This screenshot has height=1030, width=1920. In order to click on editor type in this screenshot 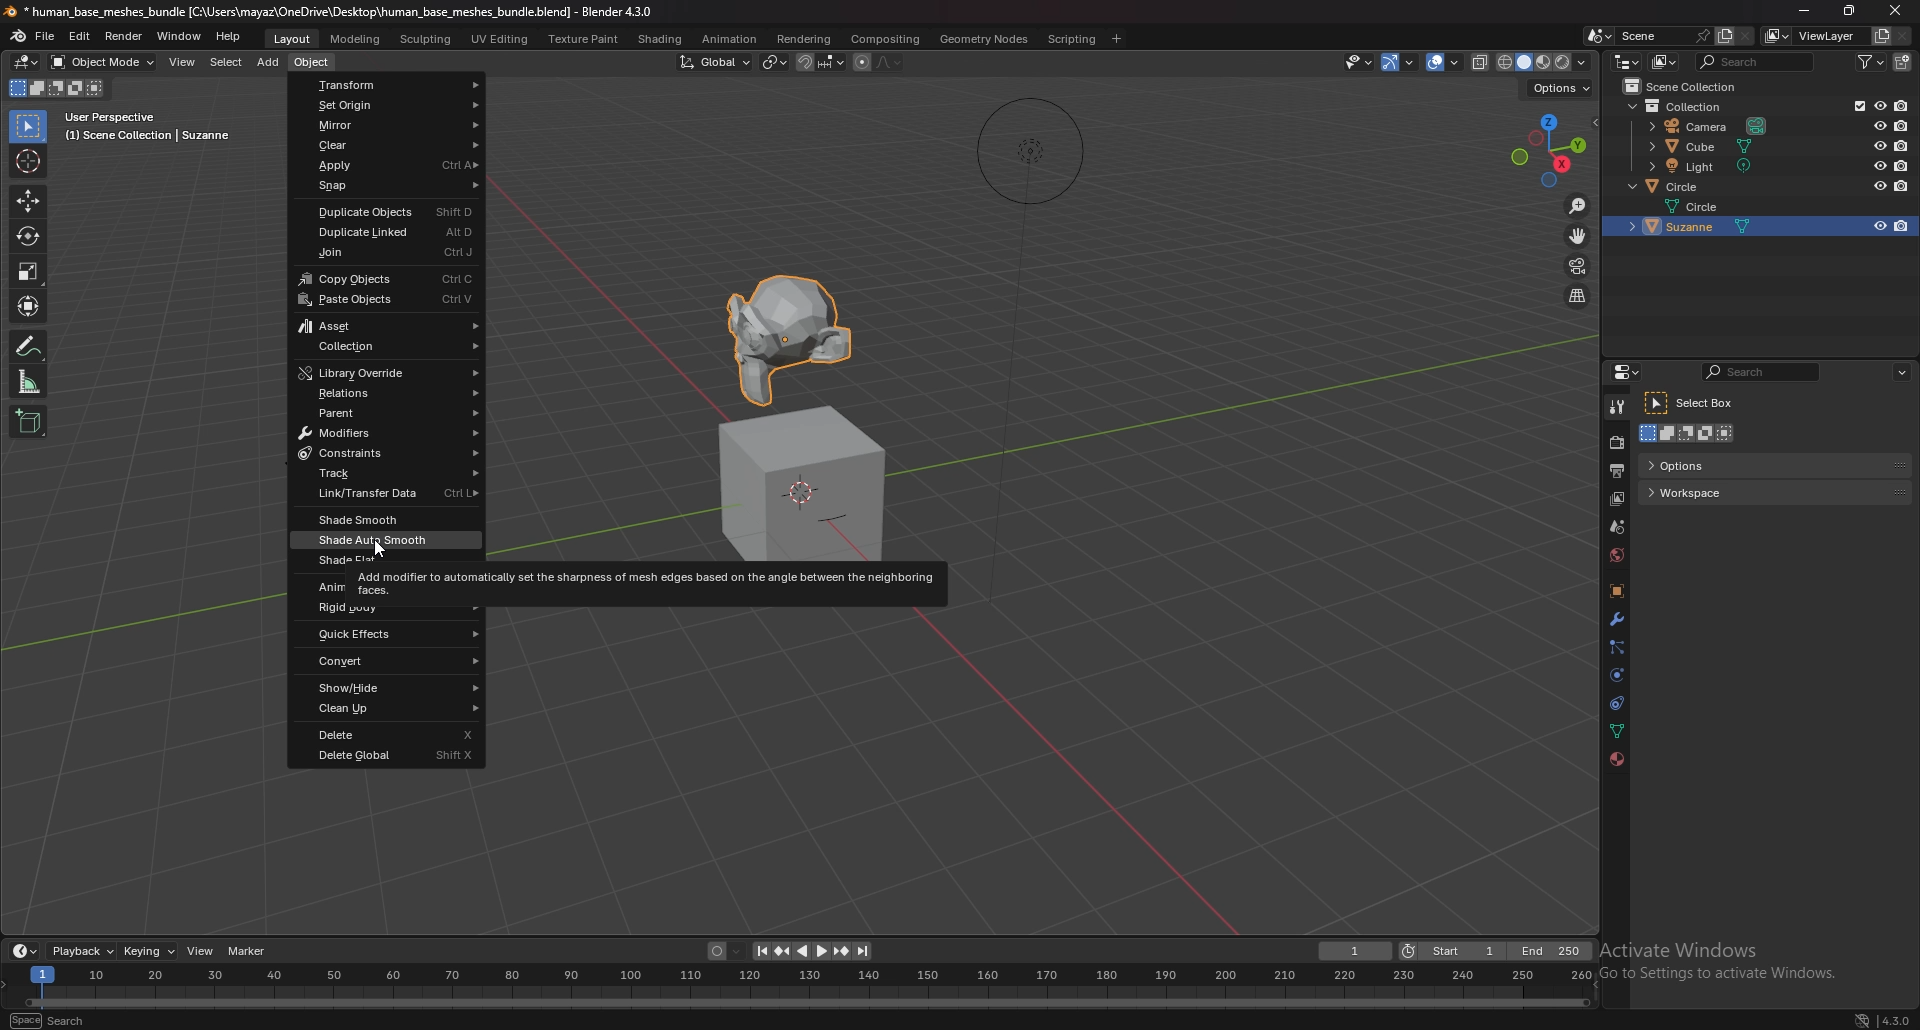, I will do `click(27, 62)`.